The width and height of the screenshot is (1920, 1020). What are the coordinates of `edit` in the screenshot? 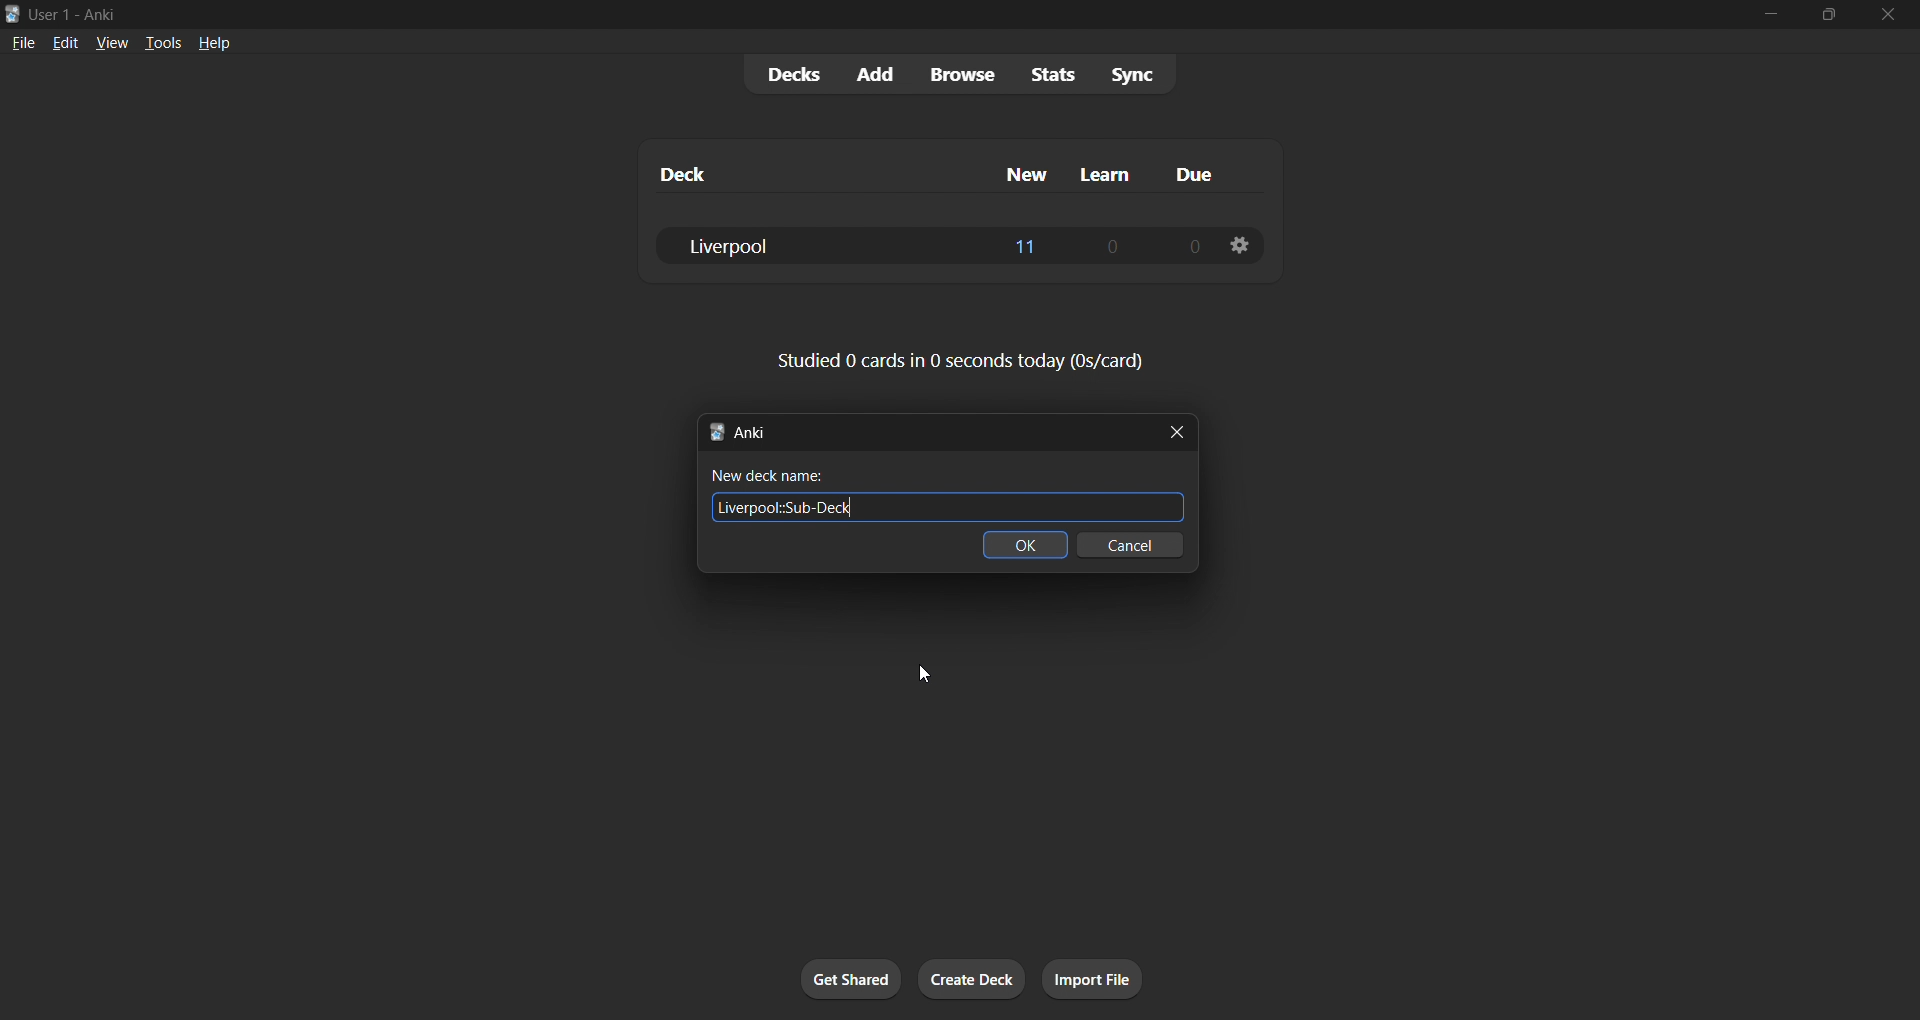 It's located at (66, 41).